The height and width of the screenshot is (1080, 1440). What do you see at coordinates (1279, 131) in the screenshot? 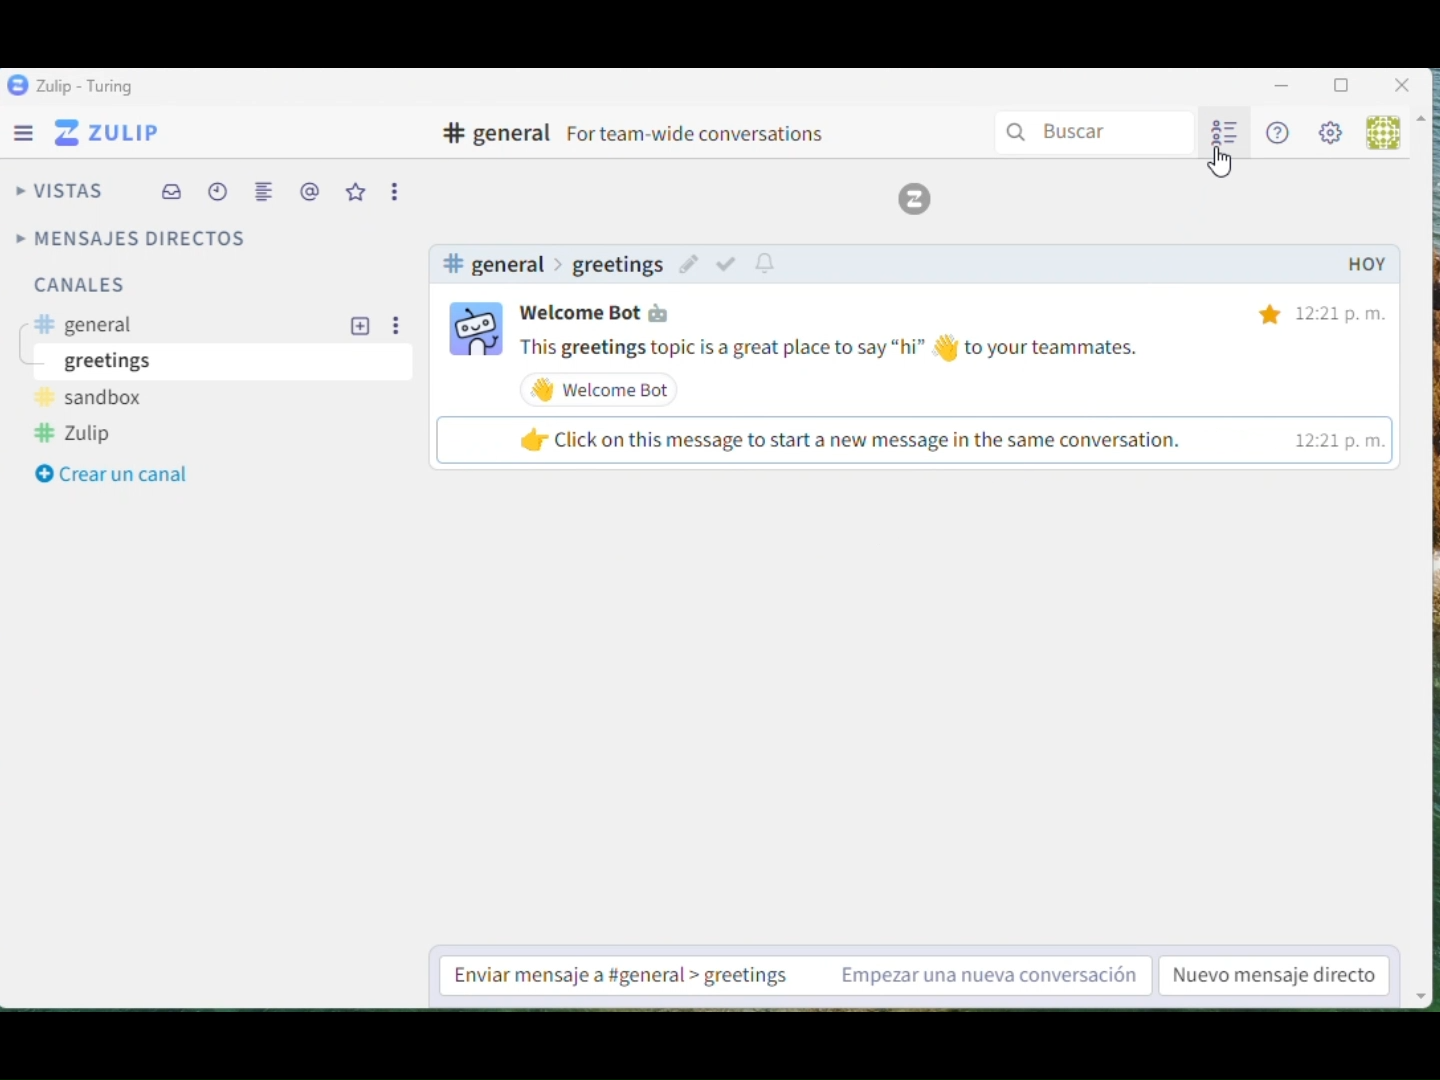
I see `Help` at bounding box center [1279, 131].